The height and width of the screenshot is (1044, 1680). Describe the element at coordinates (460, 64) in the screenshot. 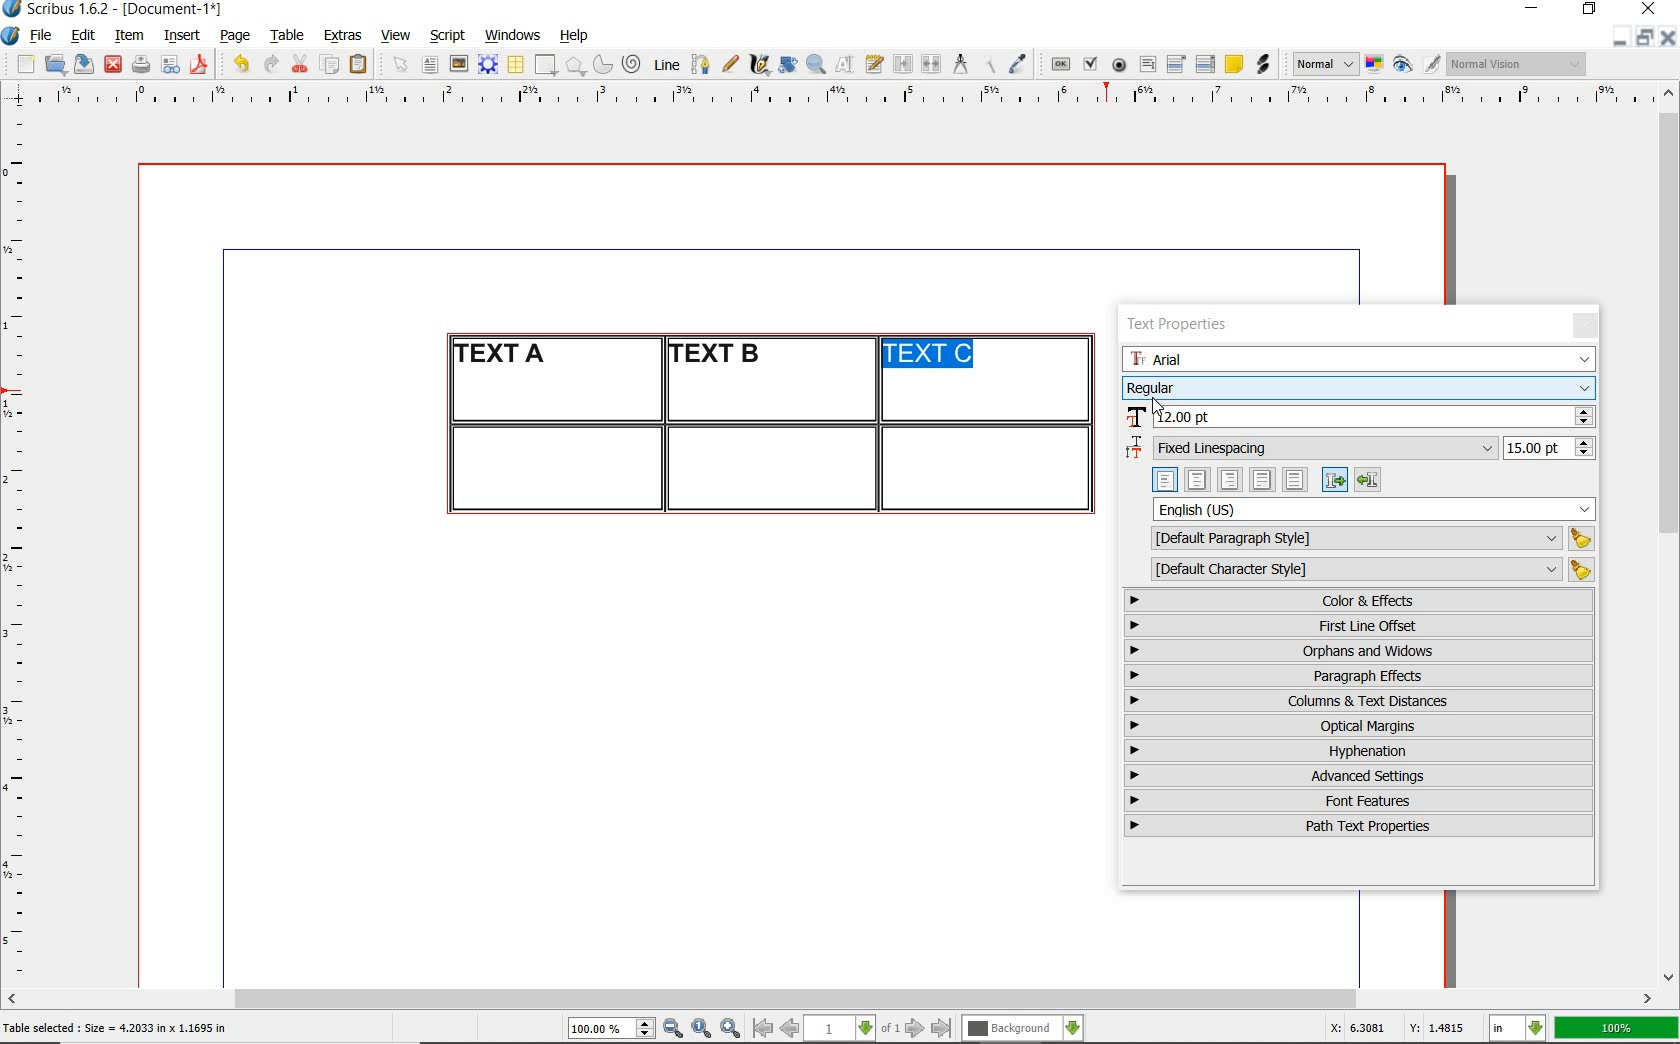

I see `image frame` at that location.